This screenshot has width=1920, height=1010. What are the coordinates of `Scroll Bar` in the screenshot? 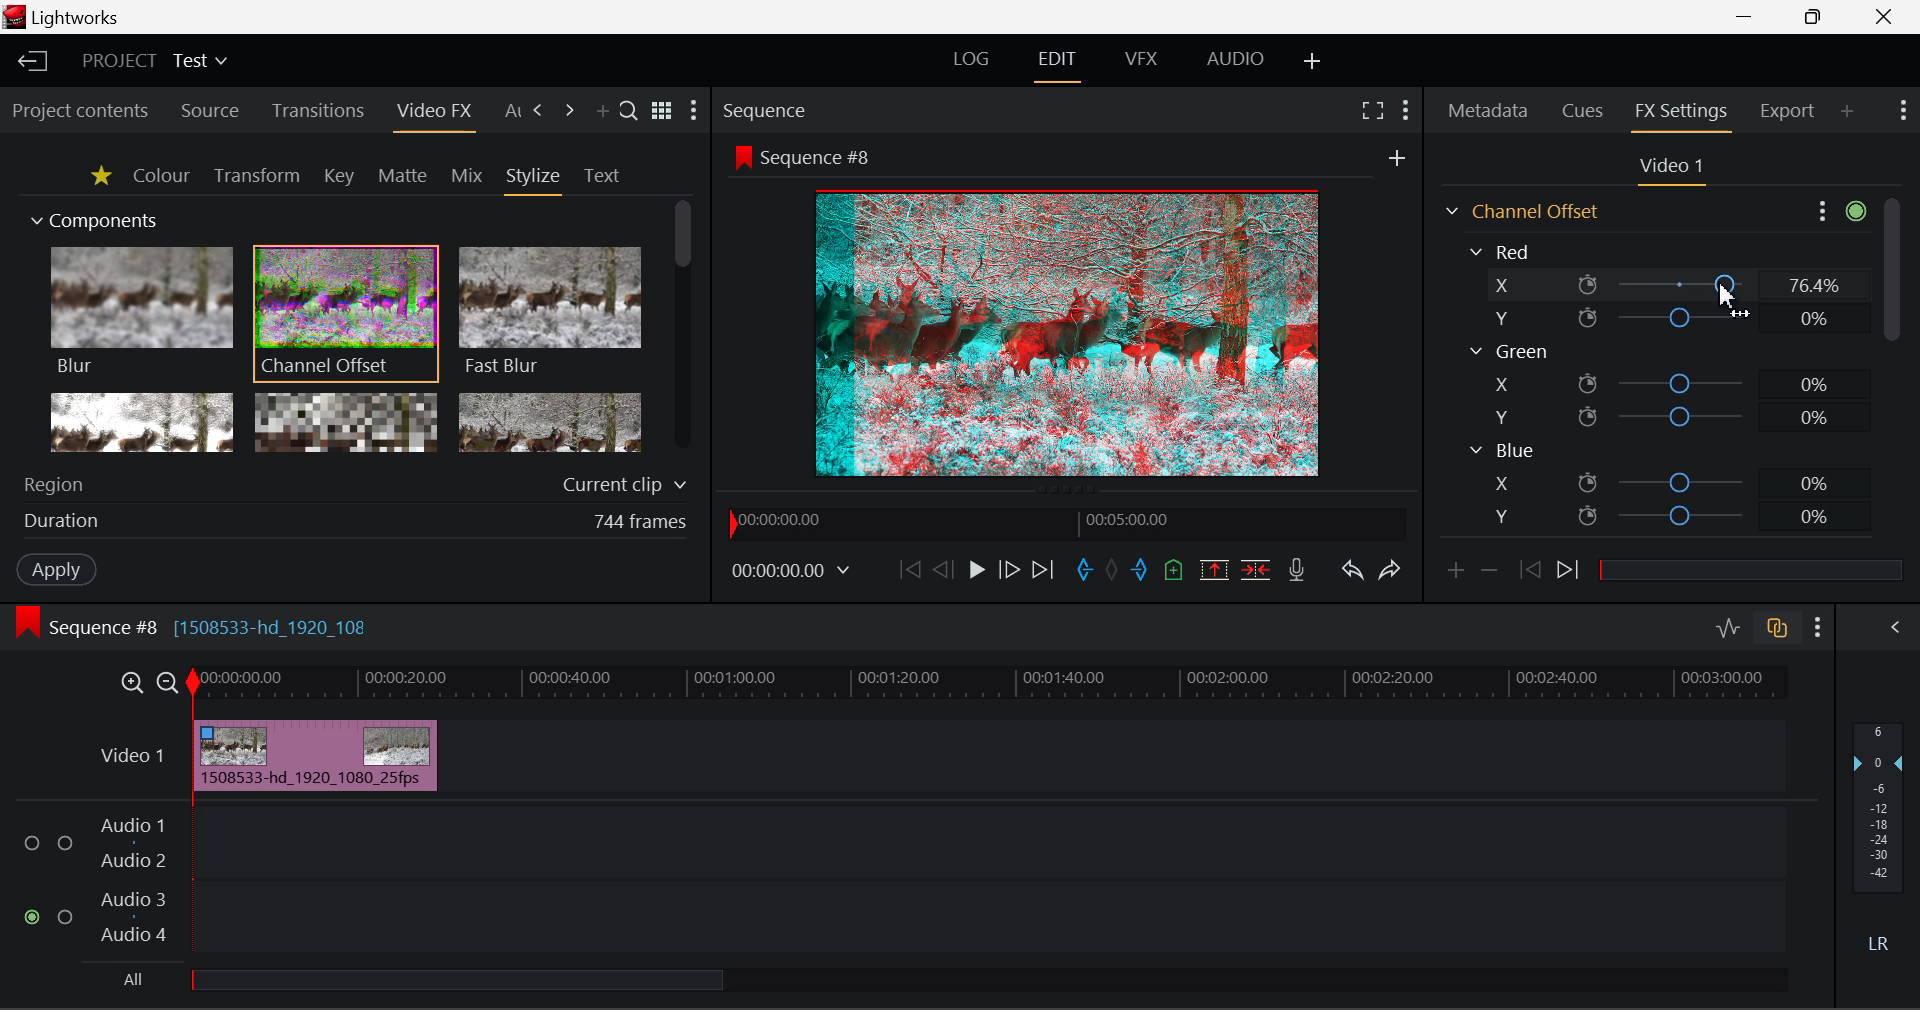 It's located at (1891, 373).